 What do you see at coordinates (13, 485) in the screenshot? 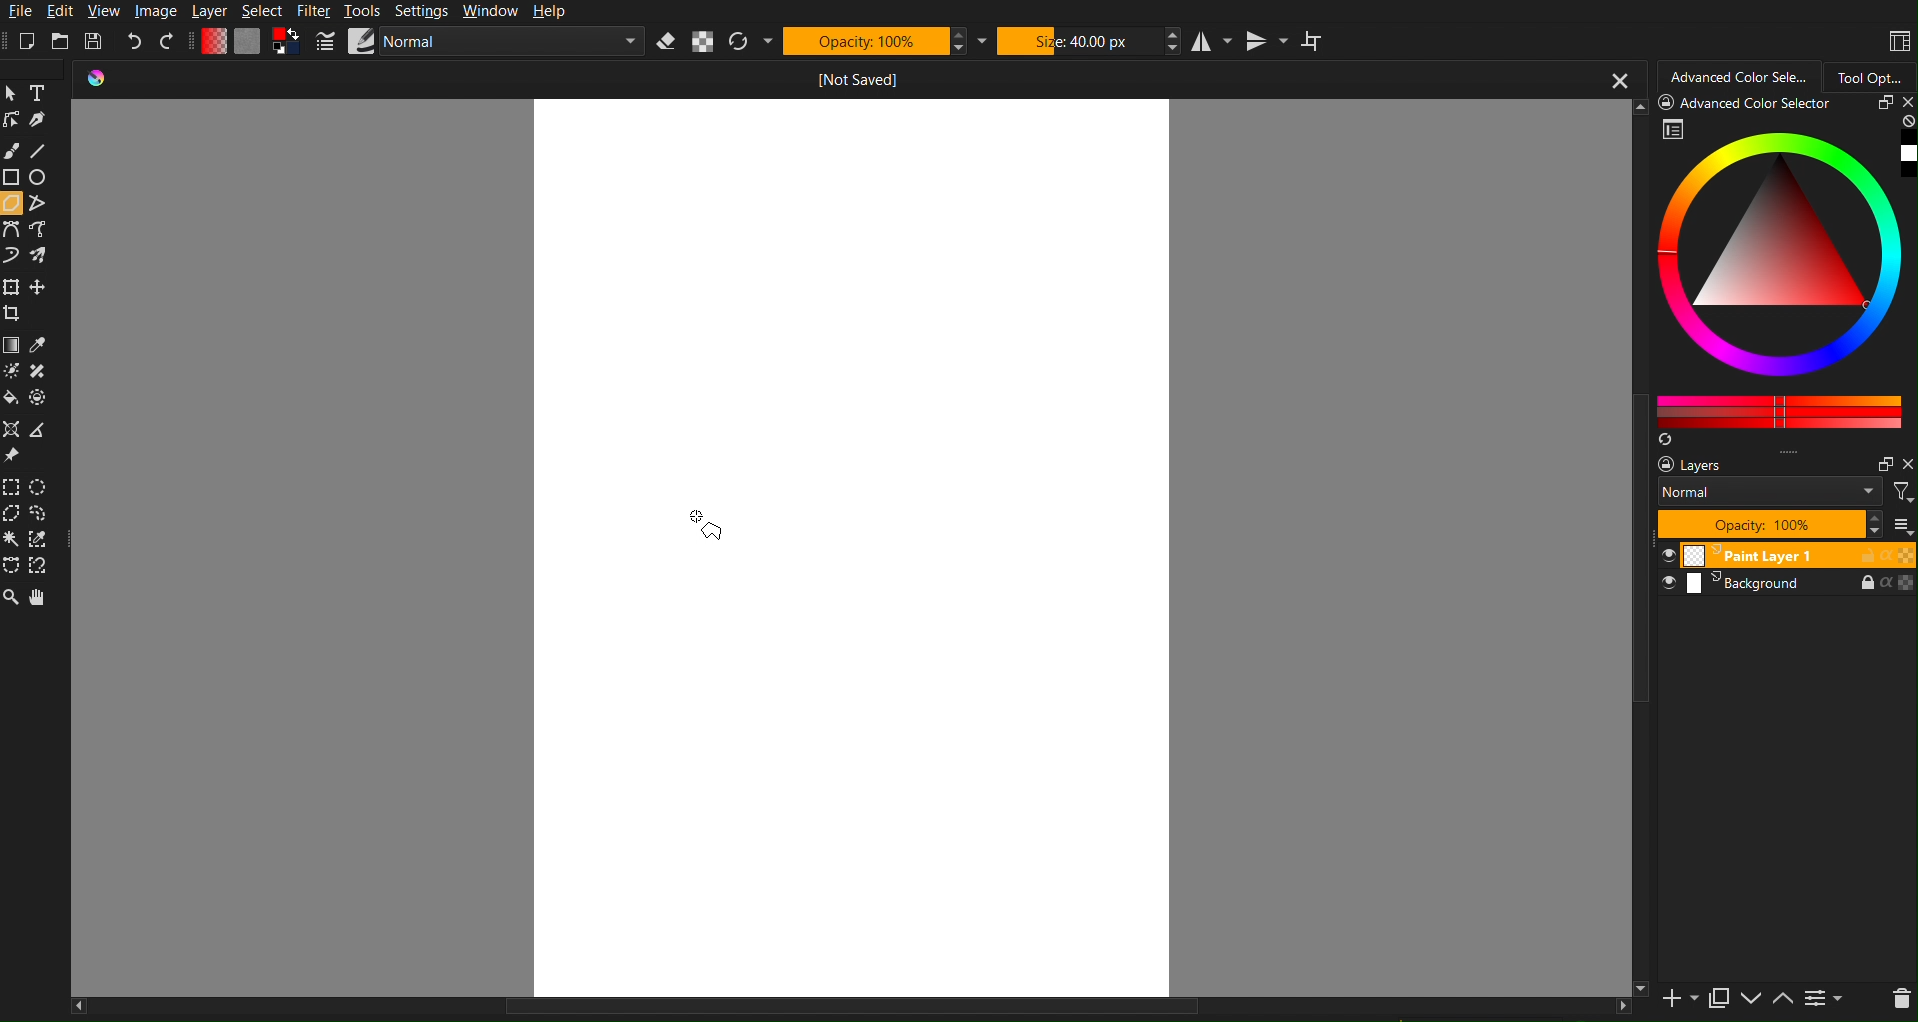
I see `rectangular Selection Tools` at bounding box center [13, 485].